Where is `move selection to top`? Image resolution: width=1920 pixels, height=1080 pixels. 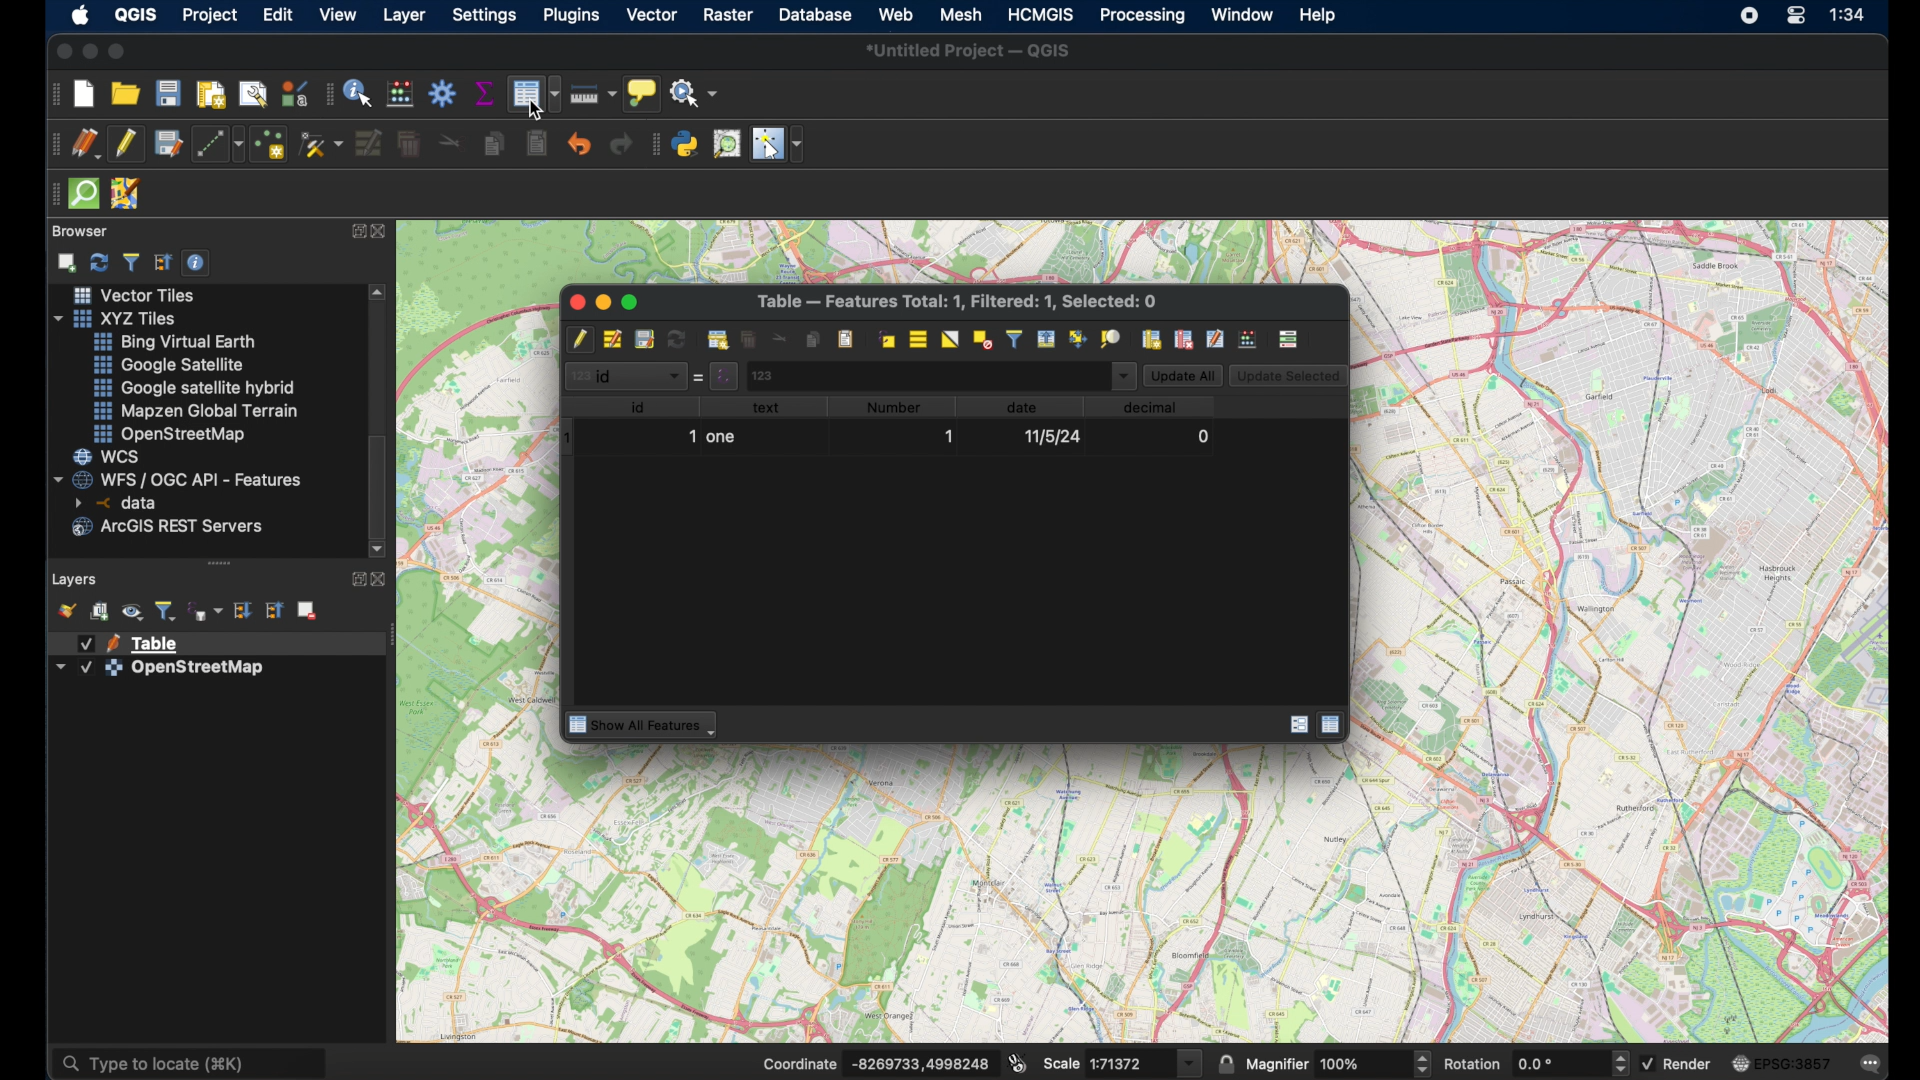
move selection to top is located at coordinates (1043, 338).